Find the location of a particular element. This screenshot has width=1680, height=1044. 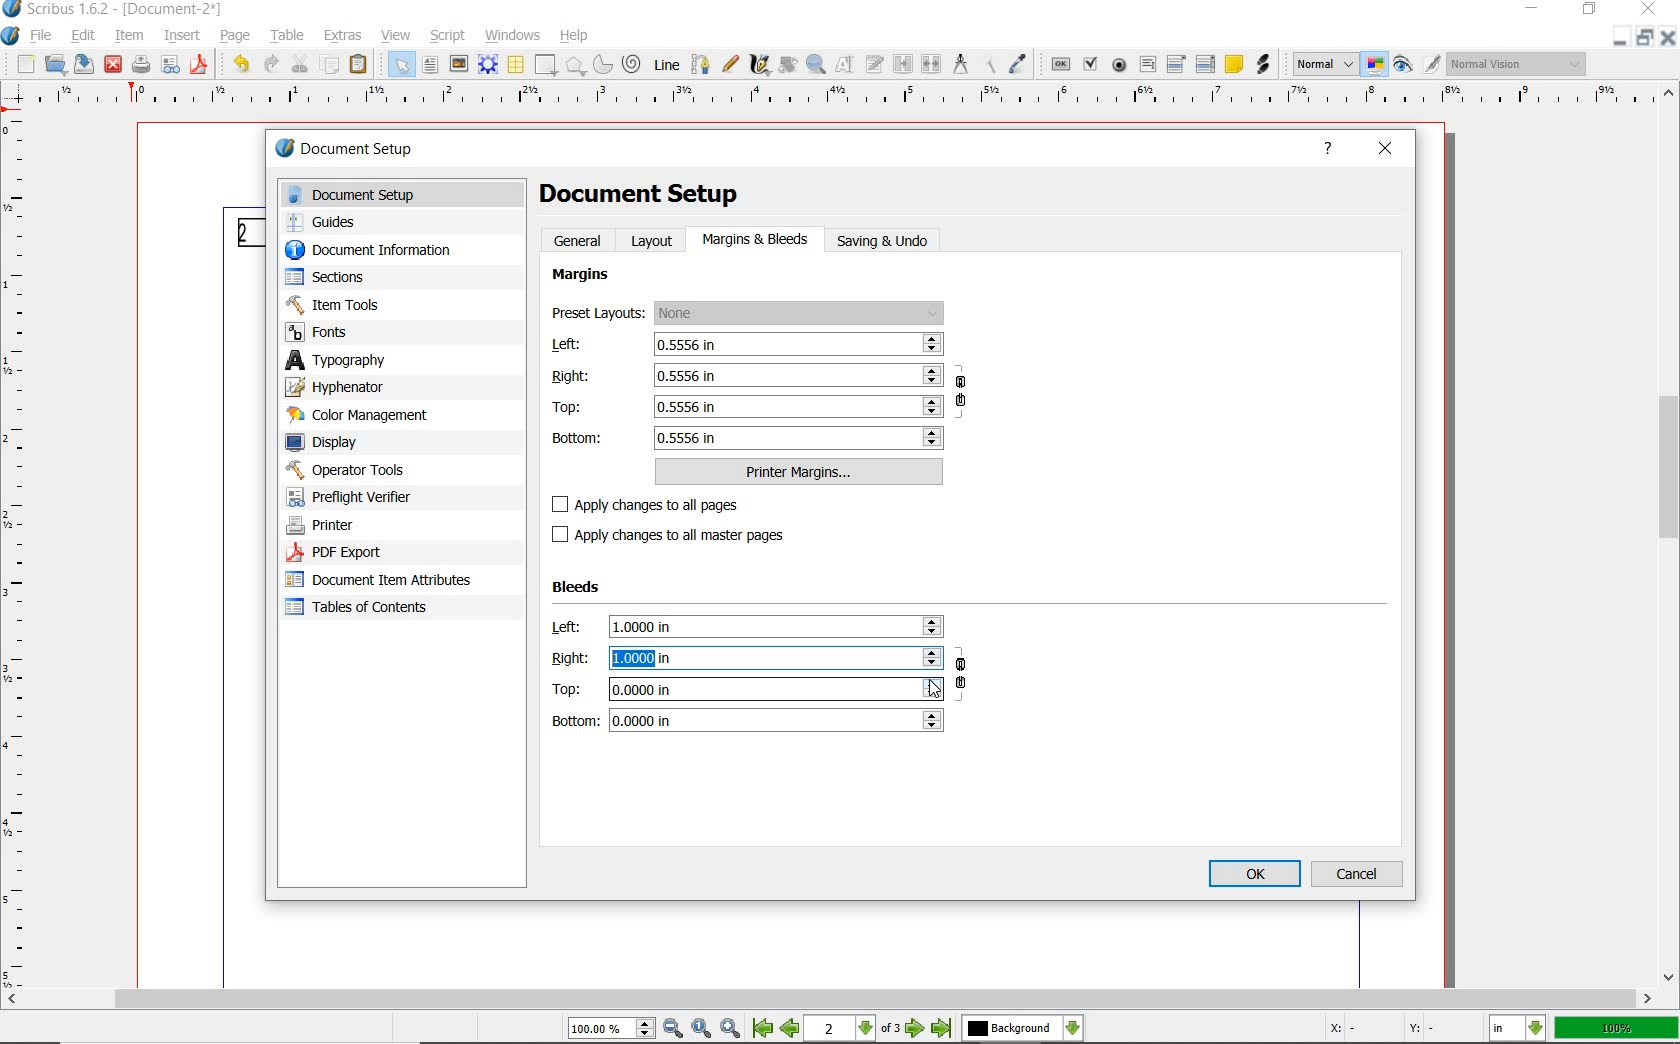

preset layouts is located at coordinates (749, 314).